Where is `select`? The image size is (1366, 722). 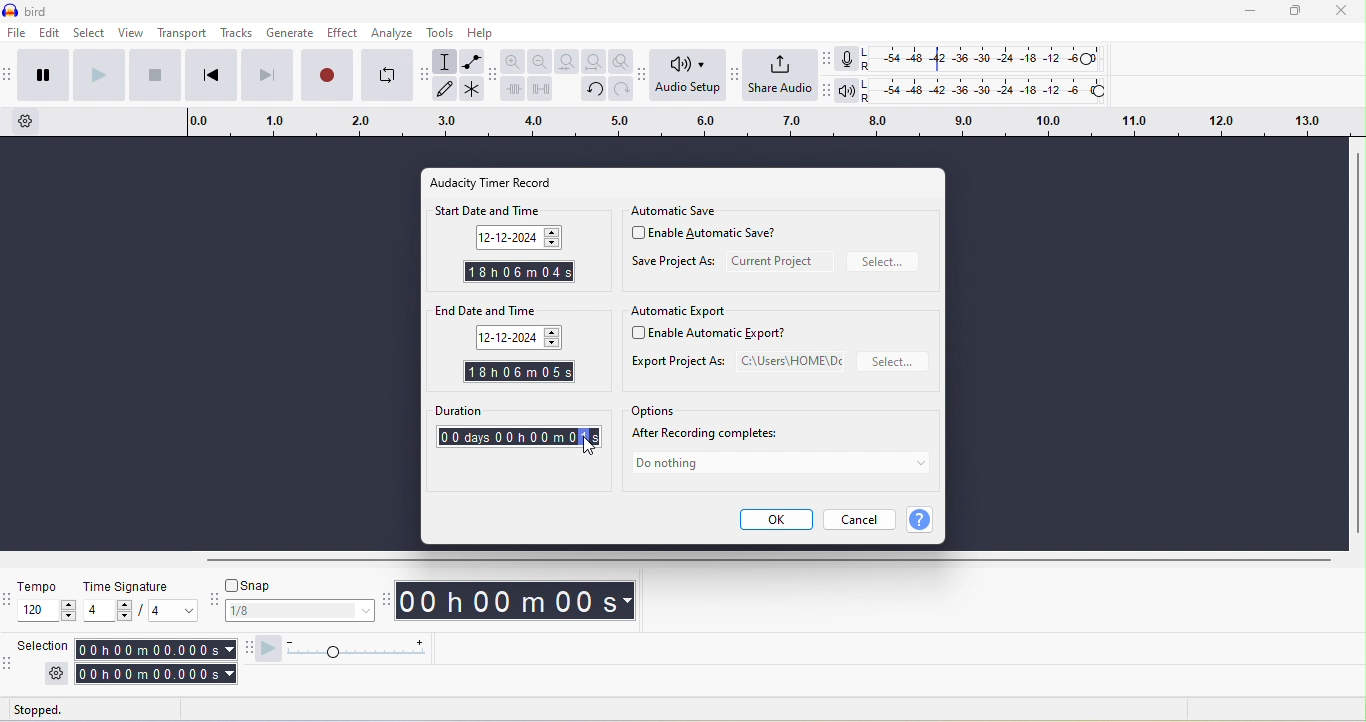
select is located at coordinates (894, 363).